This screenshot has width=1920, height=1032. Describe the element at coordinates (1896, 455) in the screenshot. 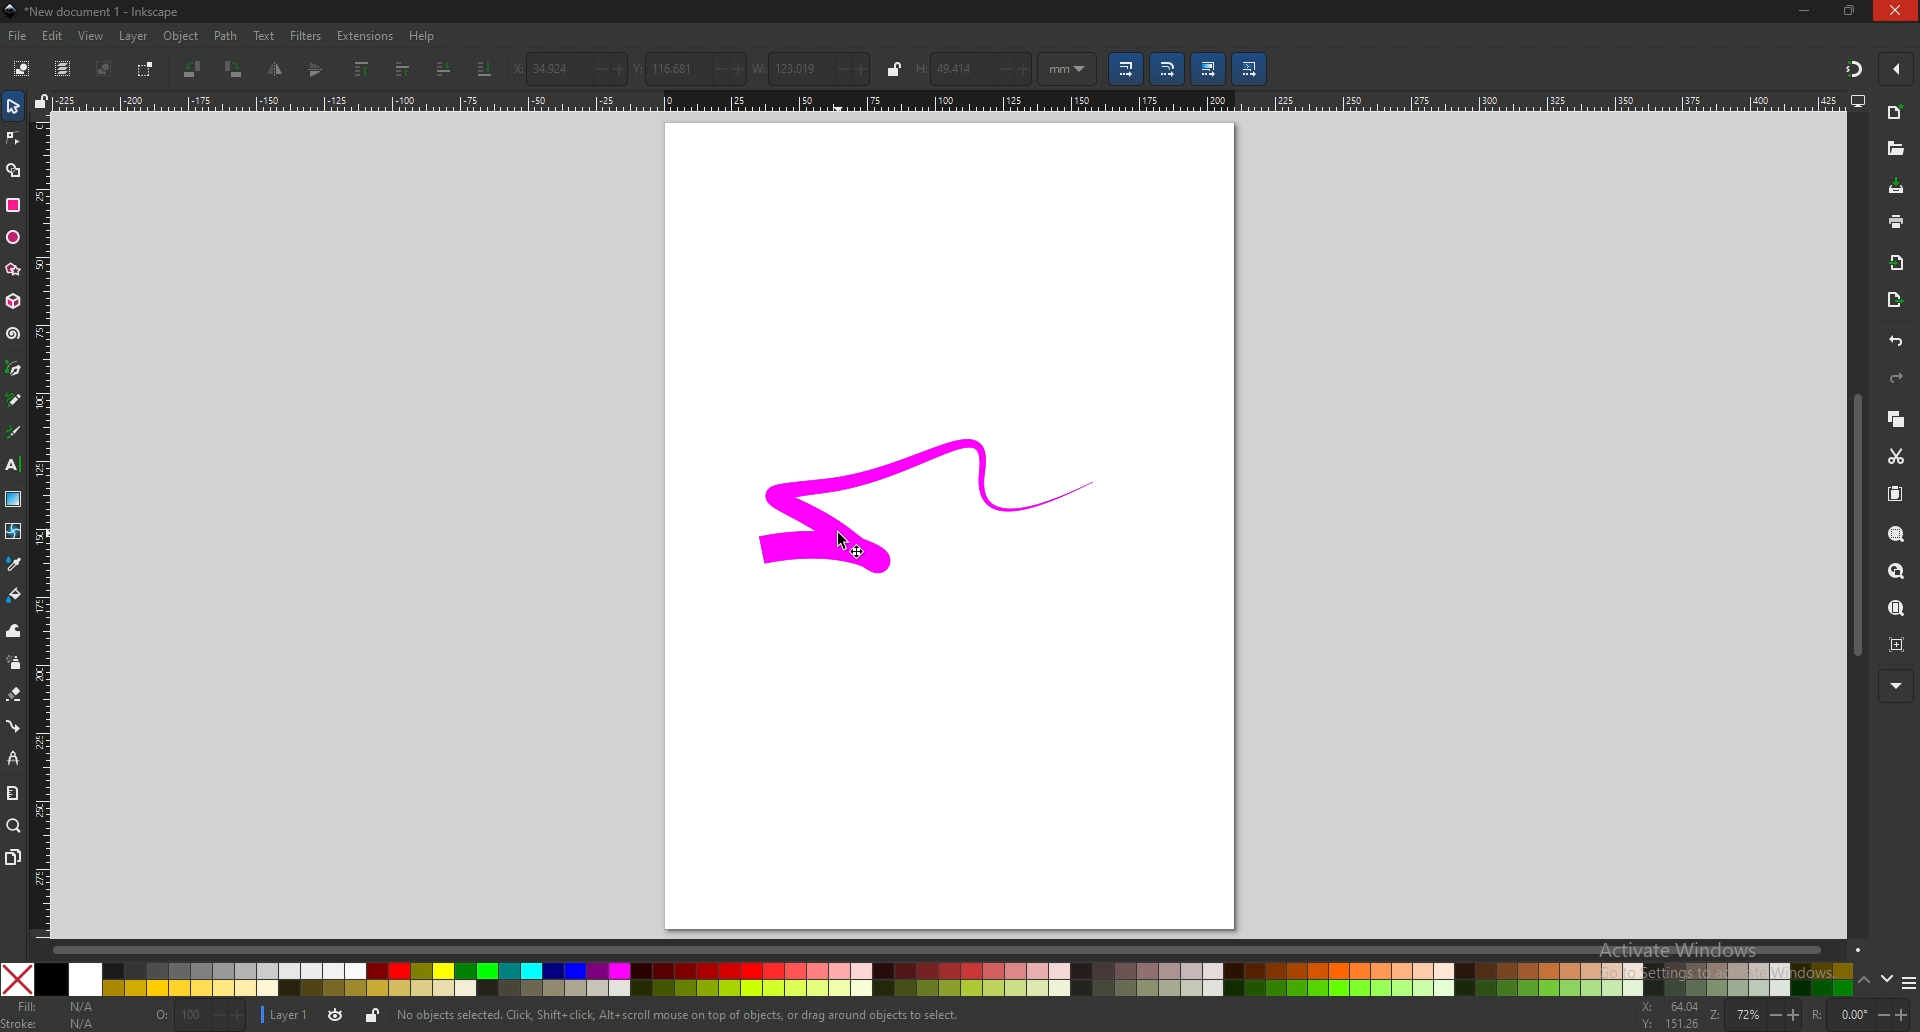

I see `cut` at that location.